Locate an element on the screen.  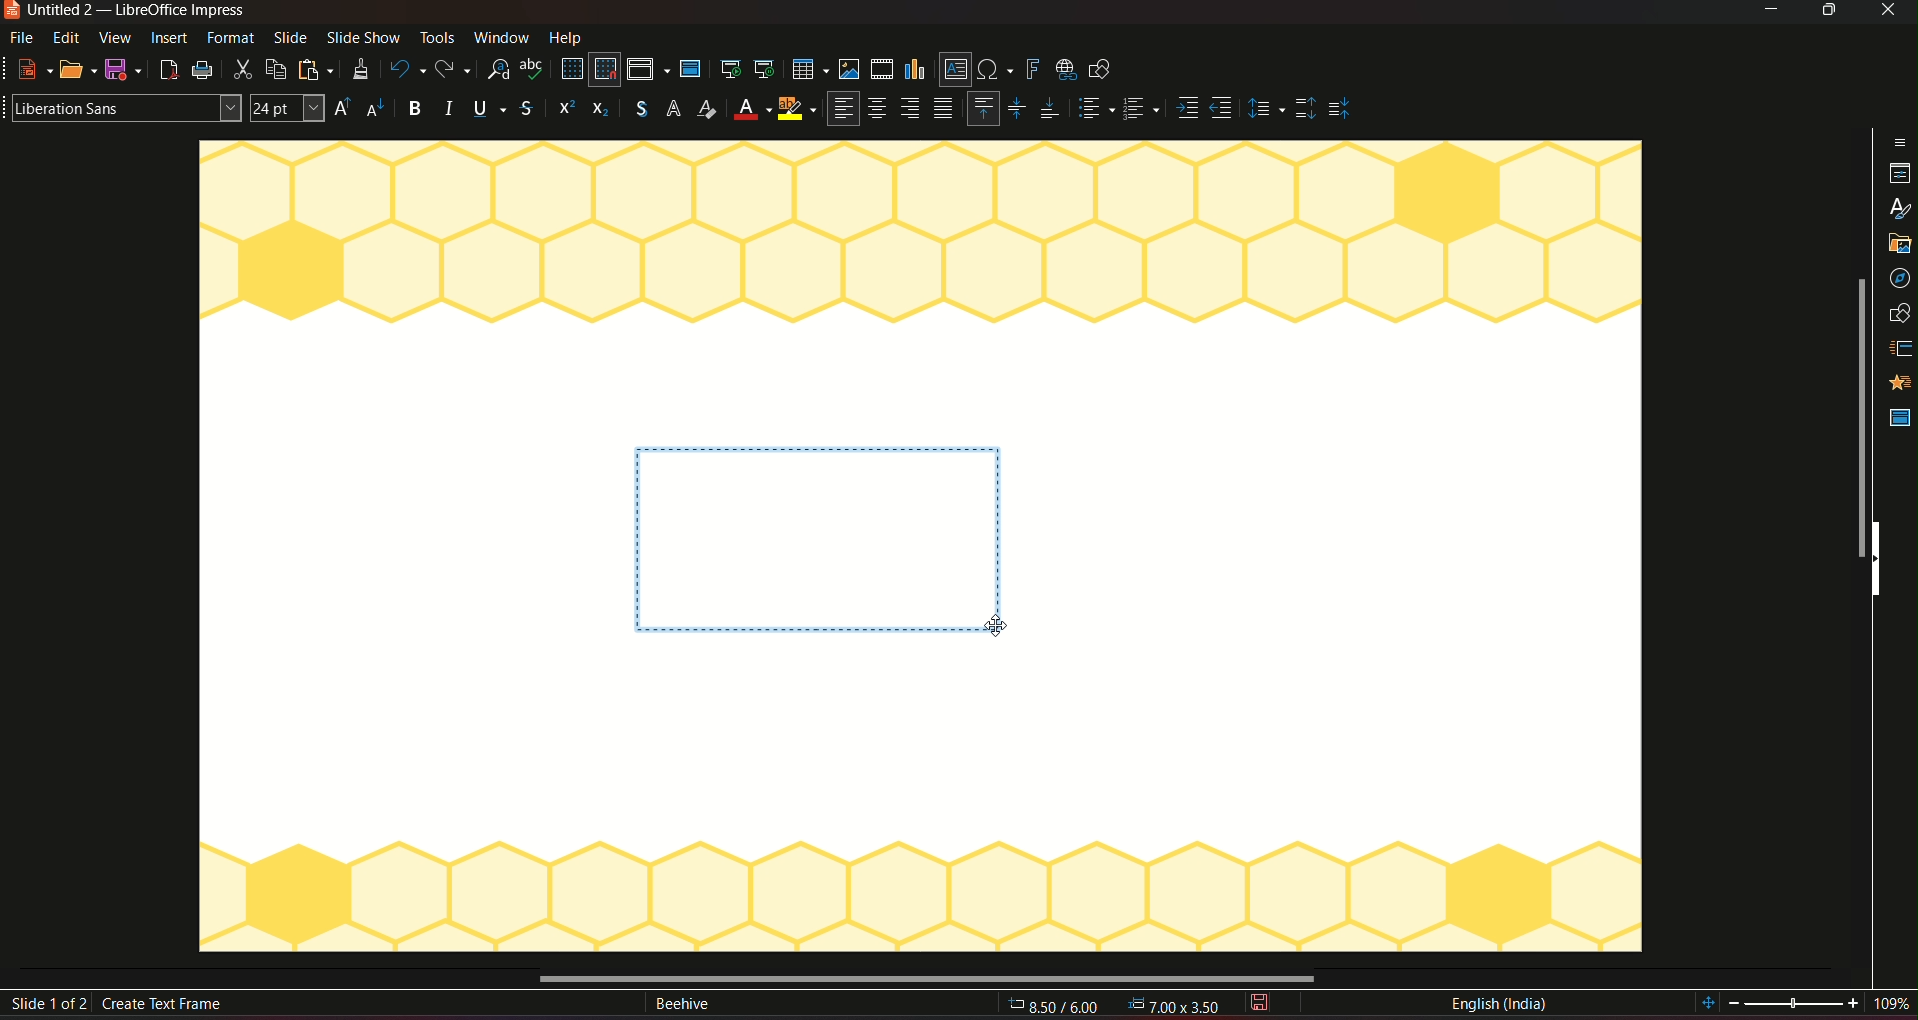
print is located at coordinates (205, 71).